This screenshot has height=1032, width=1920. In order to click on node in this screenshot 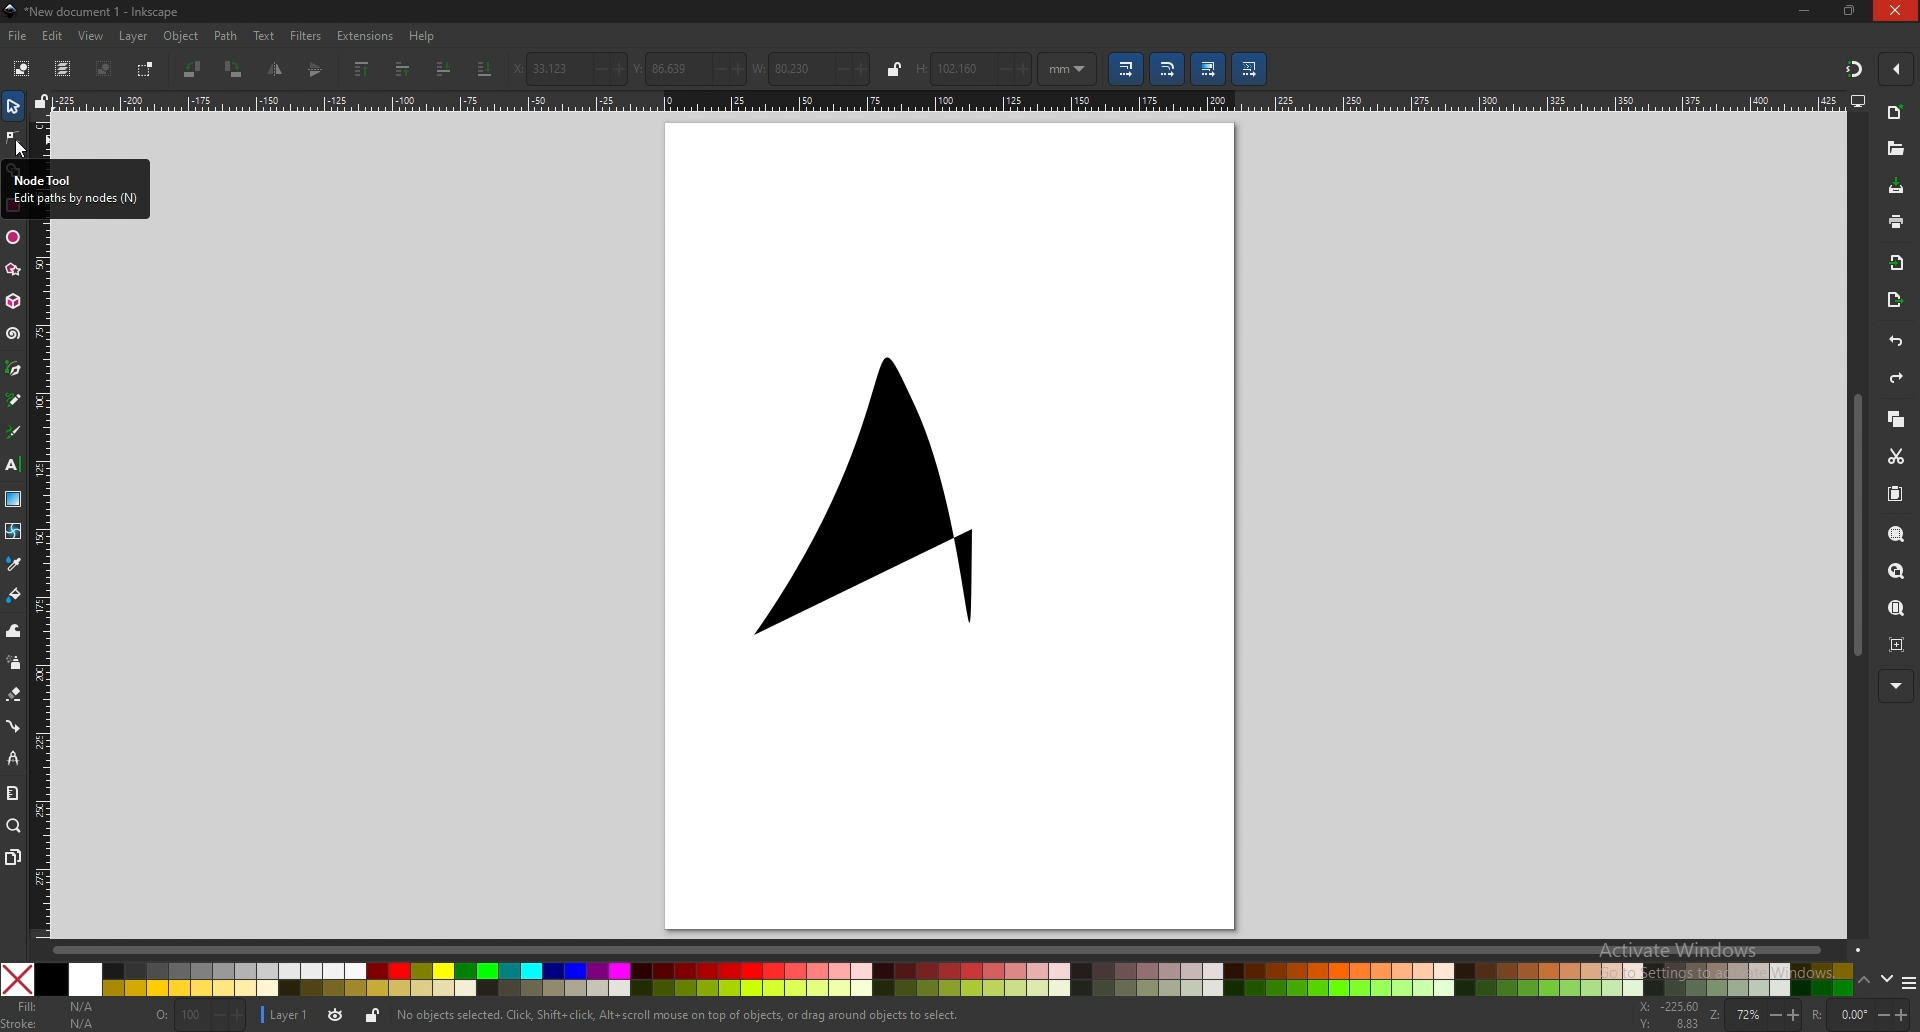, I will do `click(12, 137)`.